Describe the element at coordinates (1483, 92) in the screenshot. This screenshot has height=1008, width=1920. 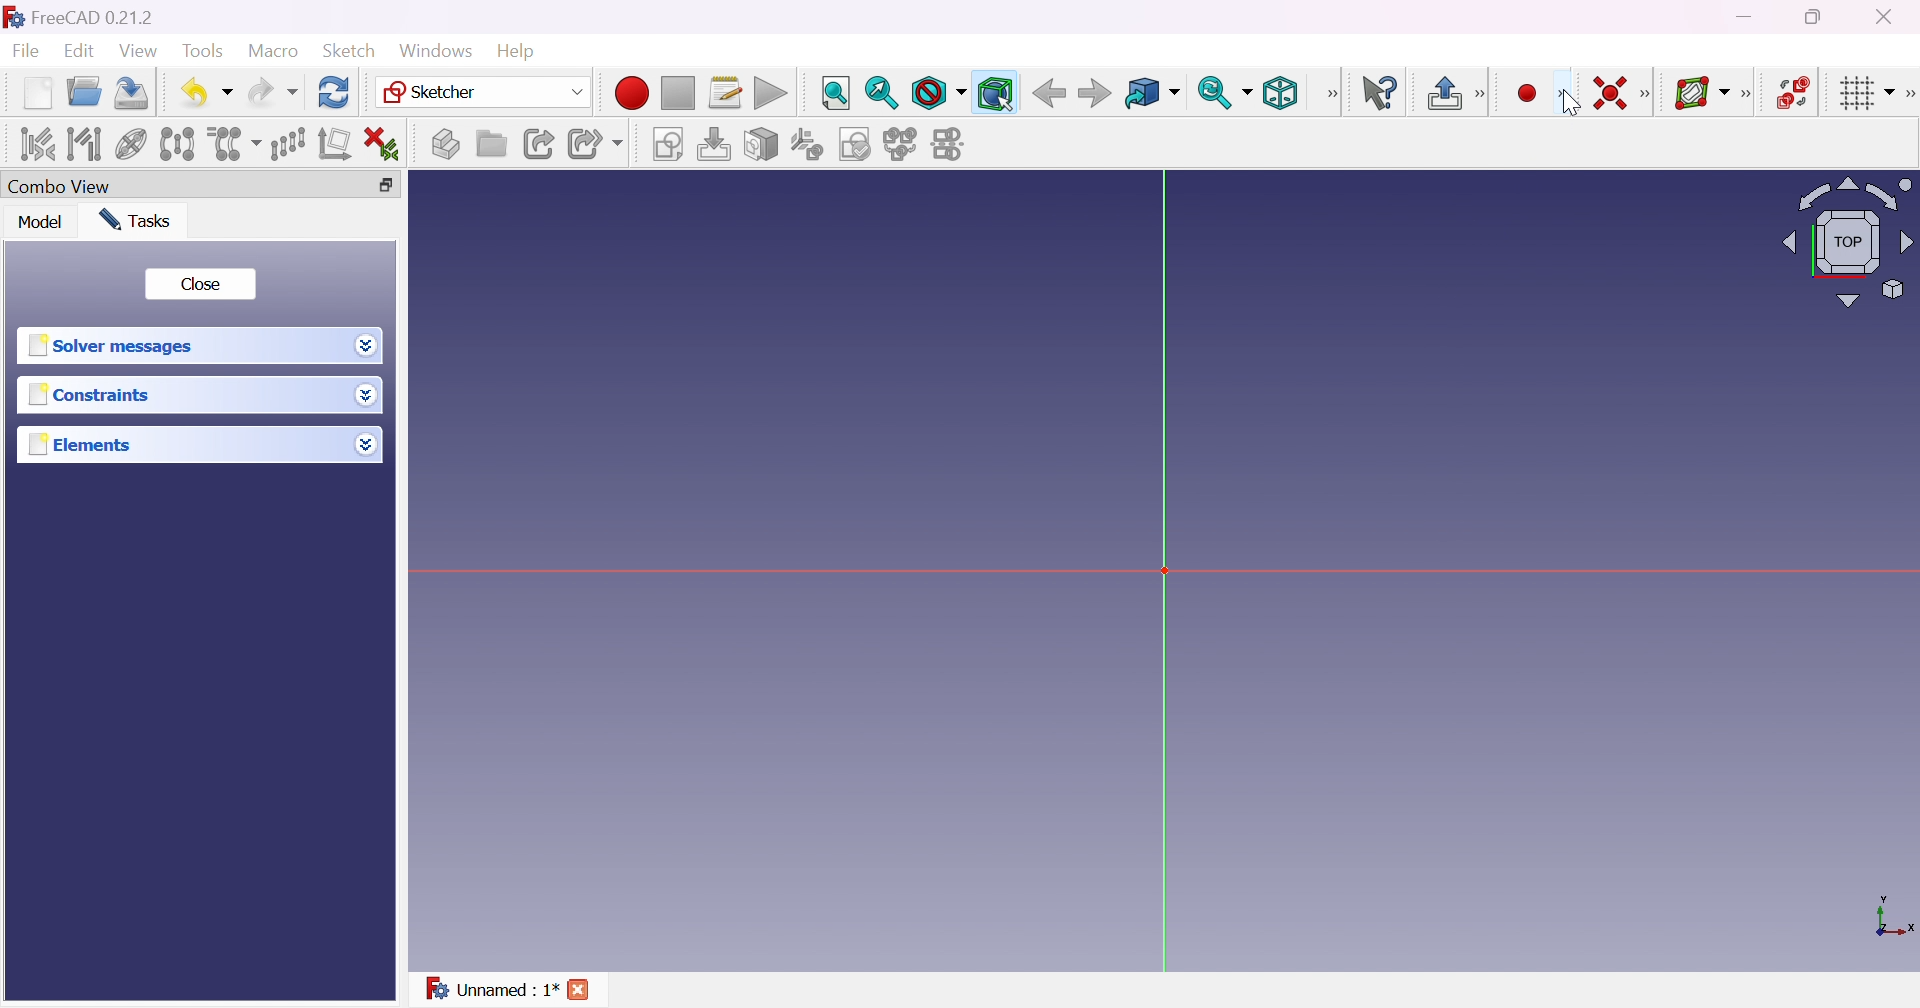
I see `[Sketcher edit mode]` at that location.